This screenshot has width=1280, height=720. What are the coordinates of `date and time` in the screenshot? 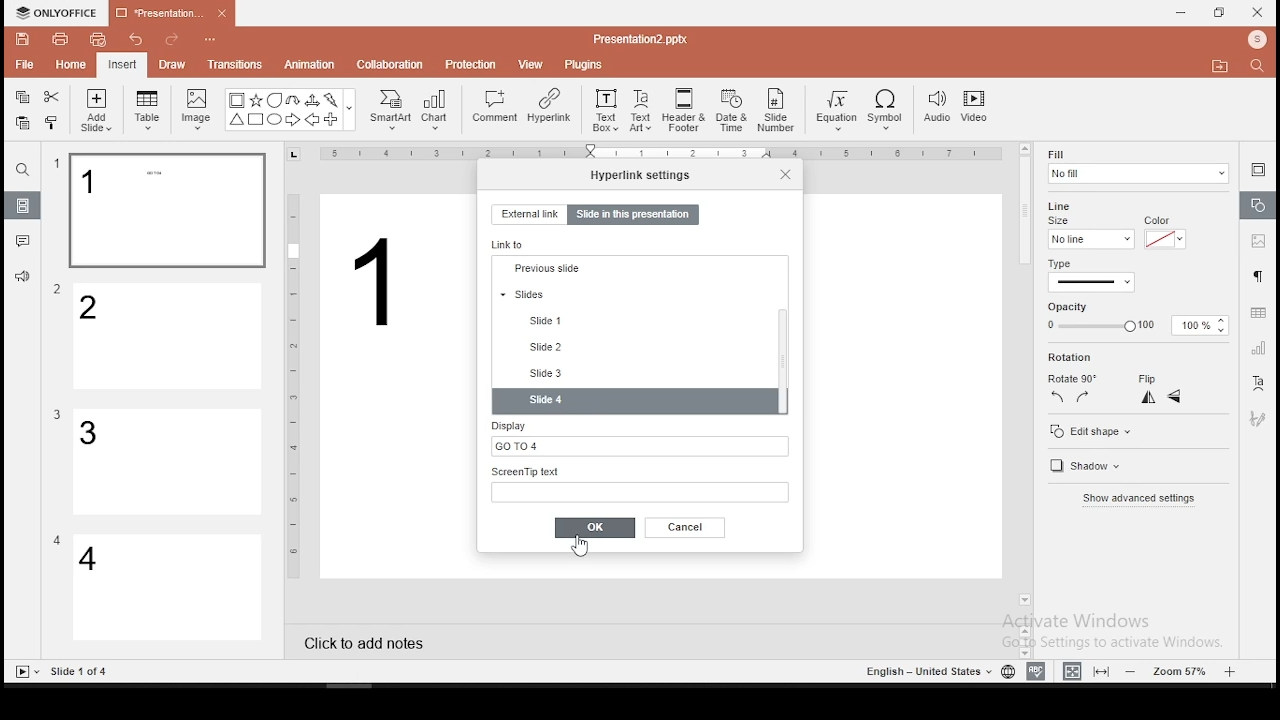 It's located at (732, 110).